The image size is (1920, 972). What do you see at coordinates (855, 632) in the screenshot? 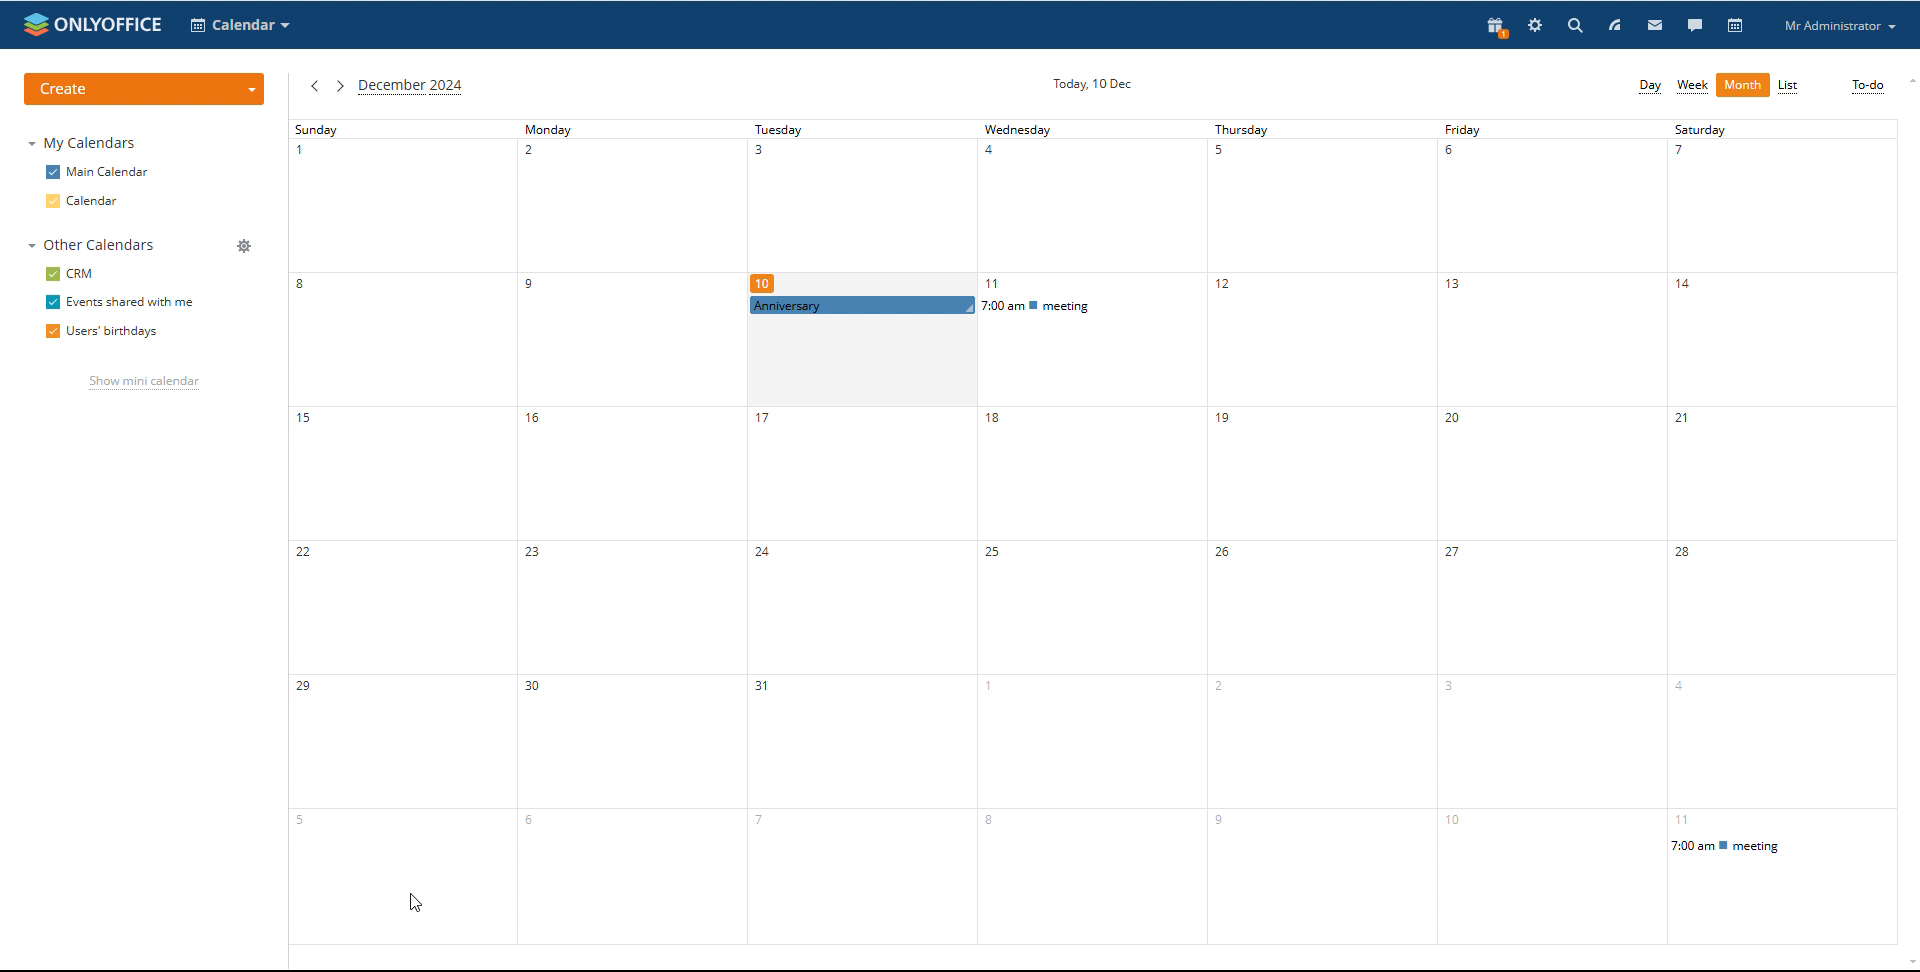
I see `tuesday` at bounding box center [855, 632].